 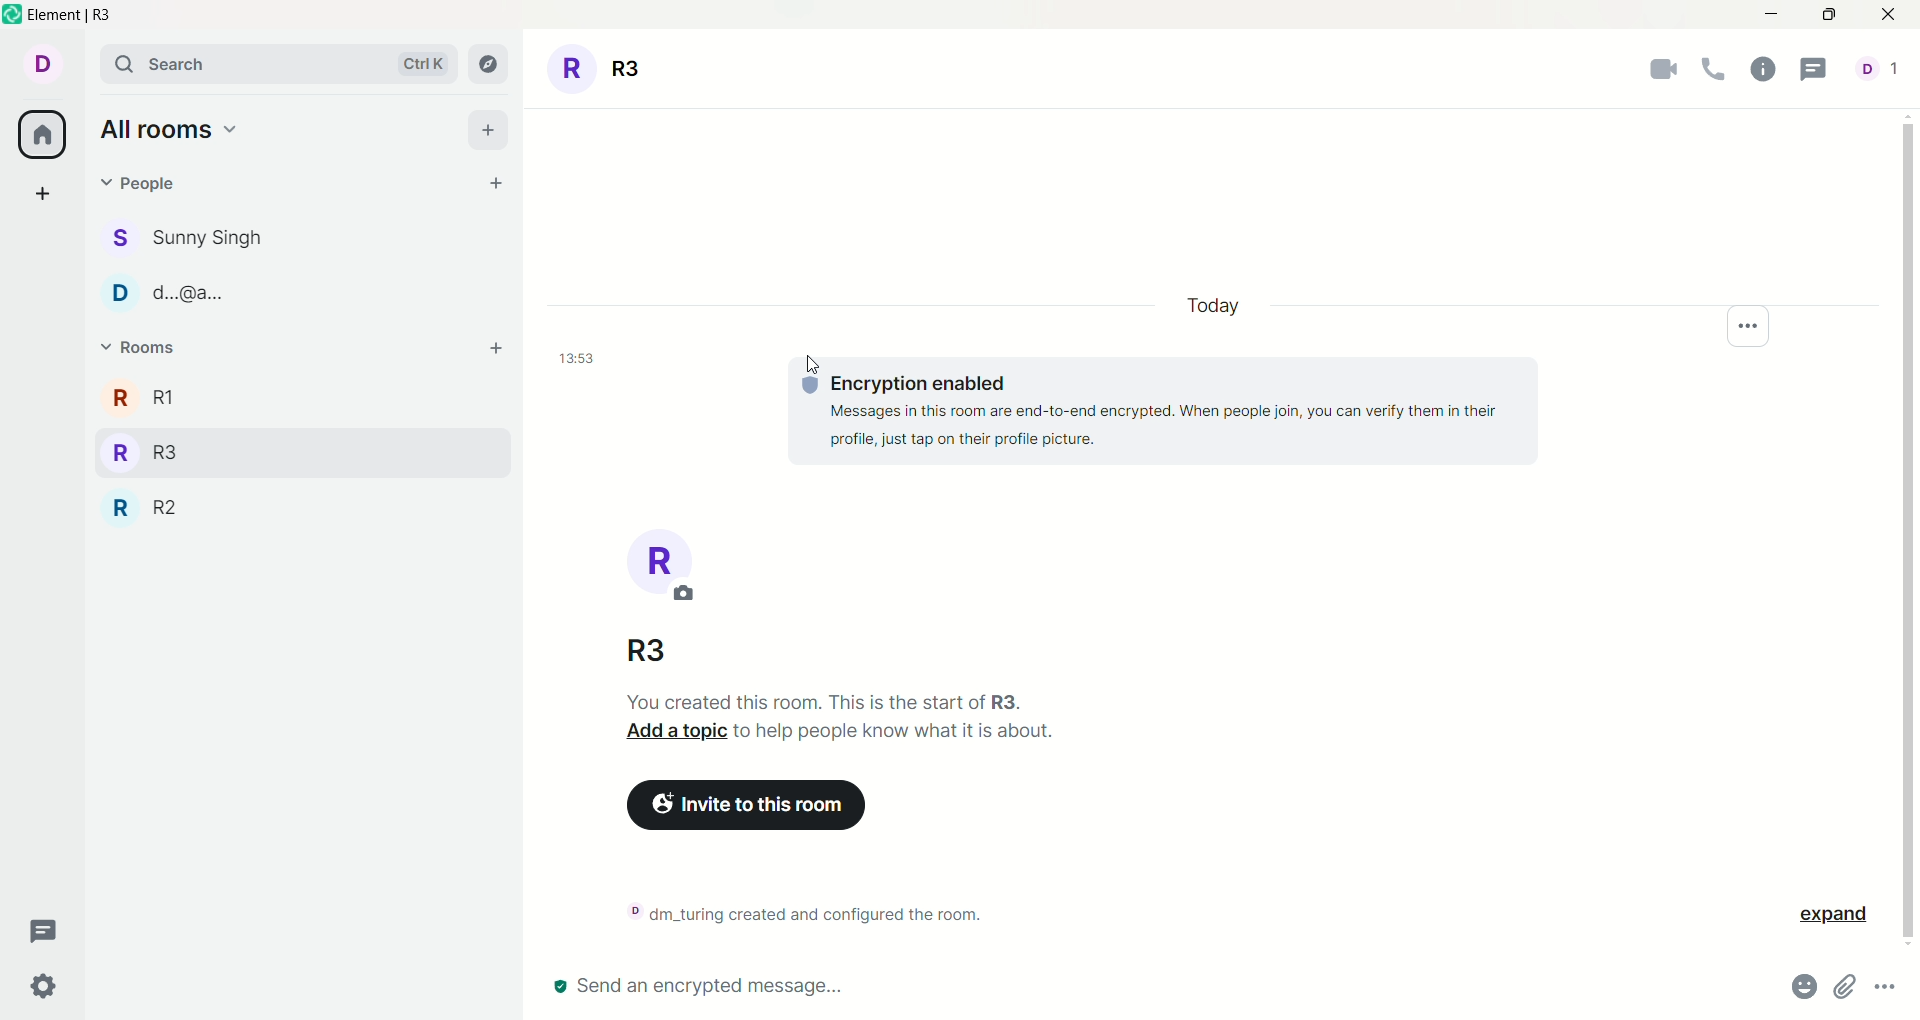 I want to click on settings, so click(x=41, y=988).